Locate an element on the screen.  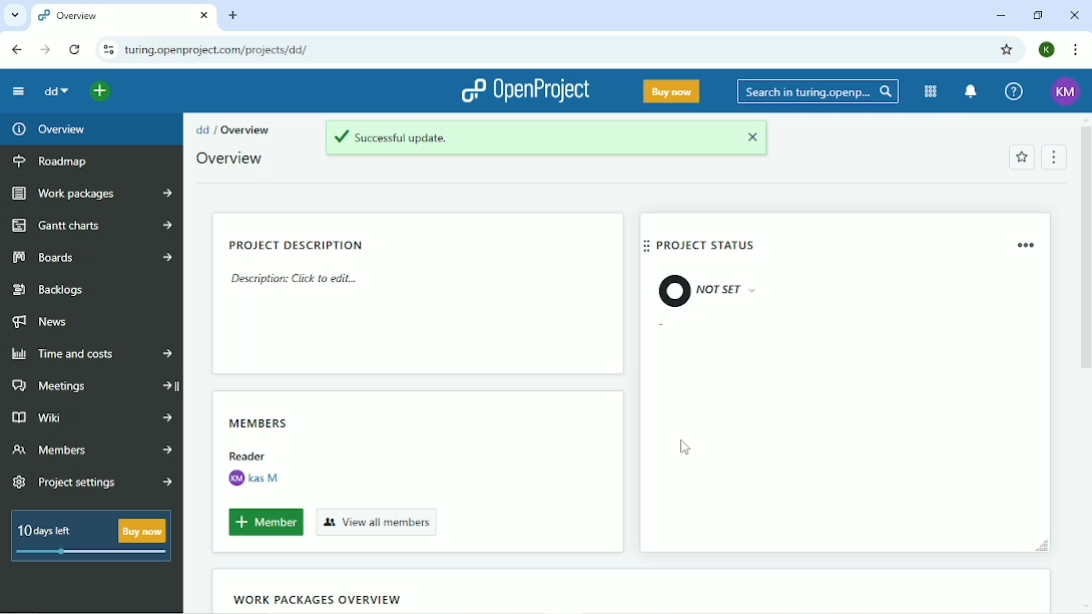
Vertical scrollbar is located at coordinates (1085, 245).